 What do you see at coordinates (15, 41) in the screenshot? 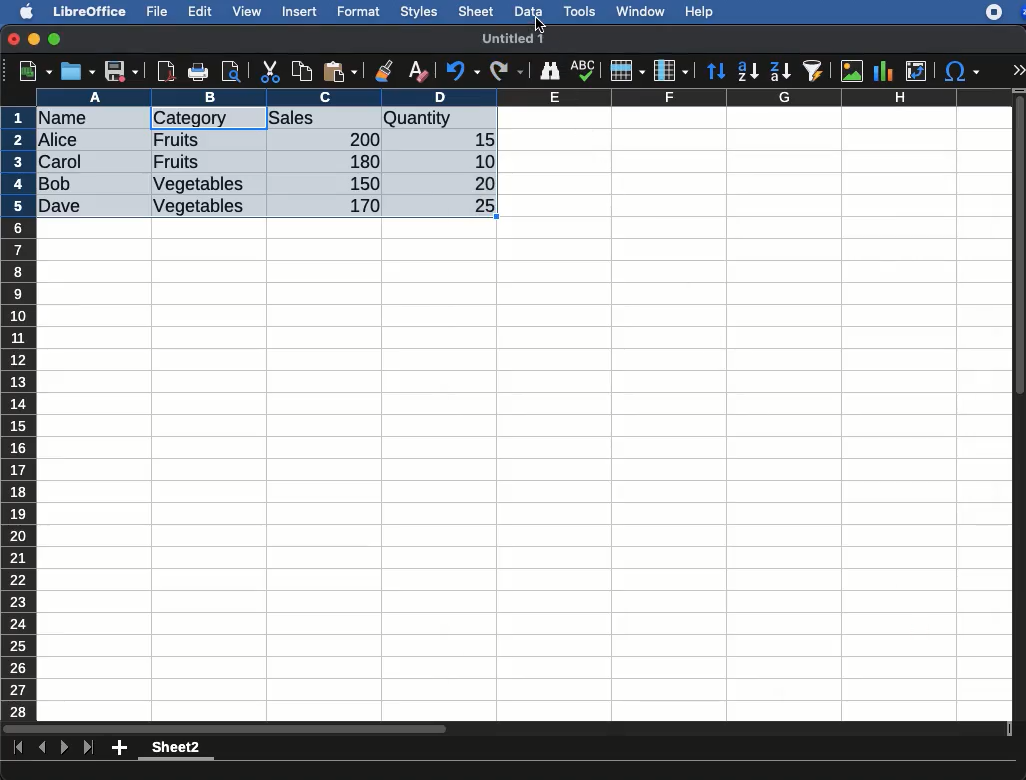
I see `close` at bounding box center [15, 41].